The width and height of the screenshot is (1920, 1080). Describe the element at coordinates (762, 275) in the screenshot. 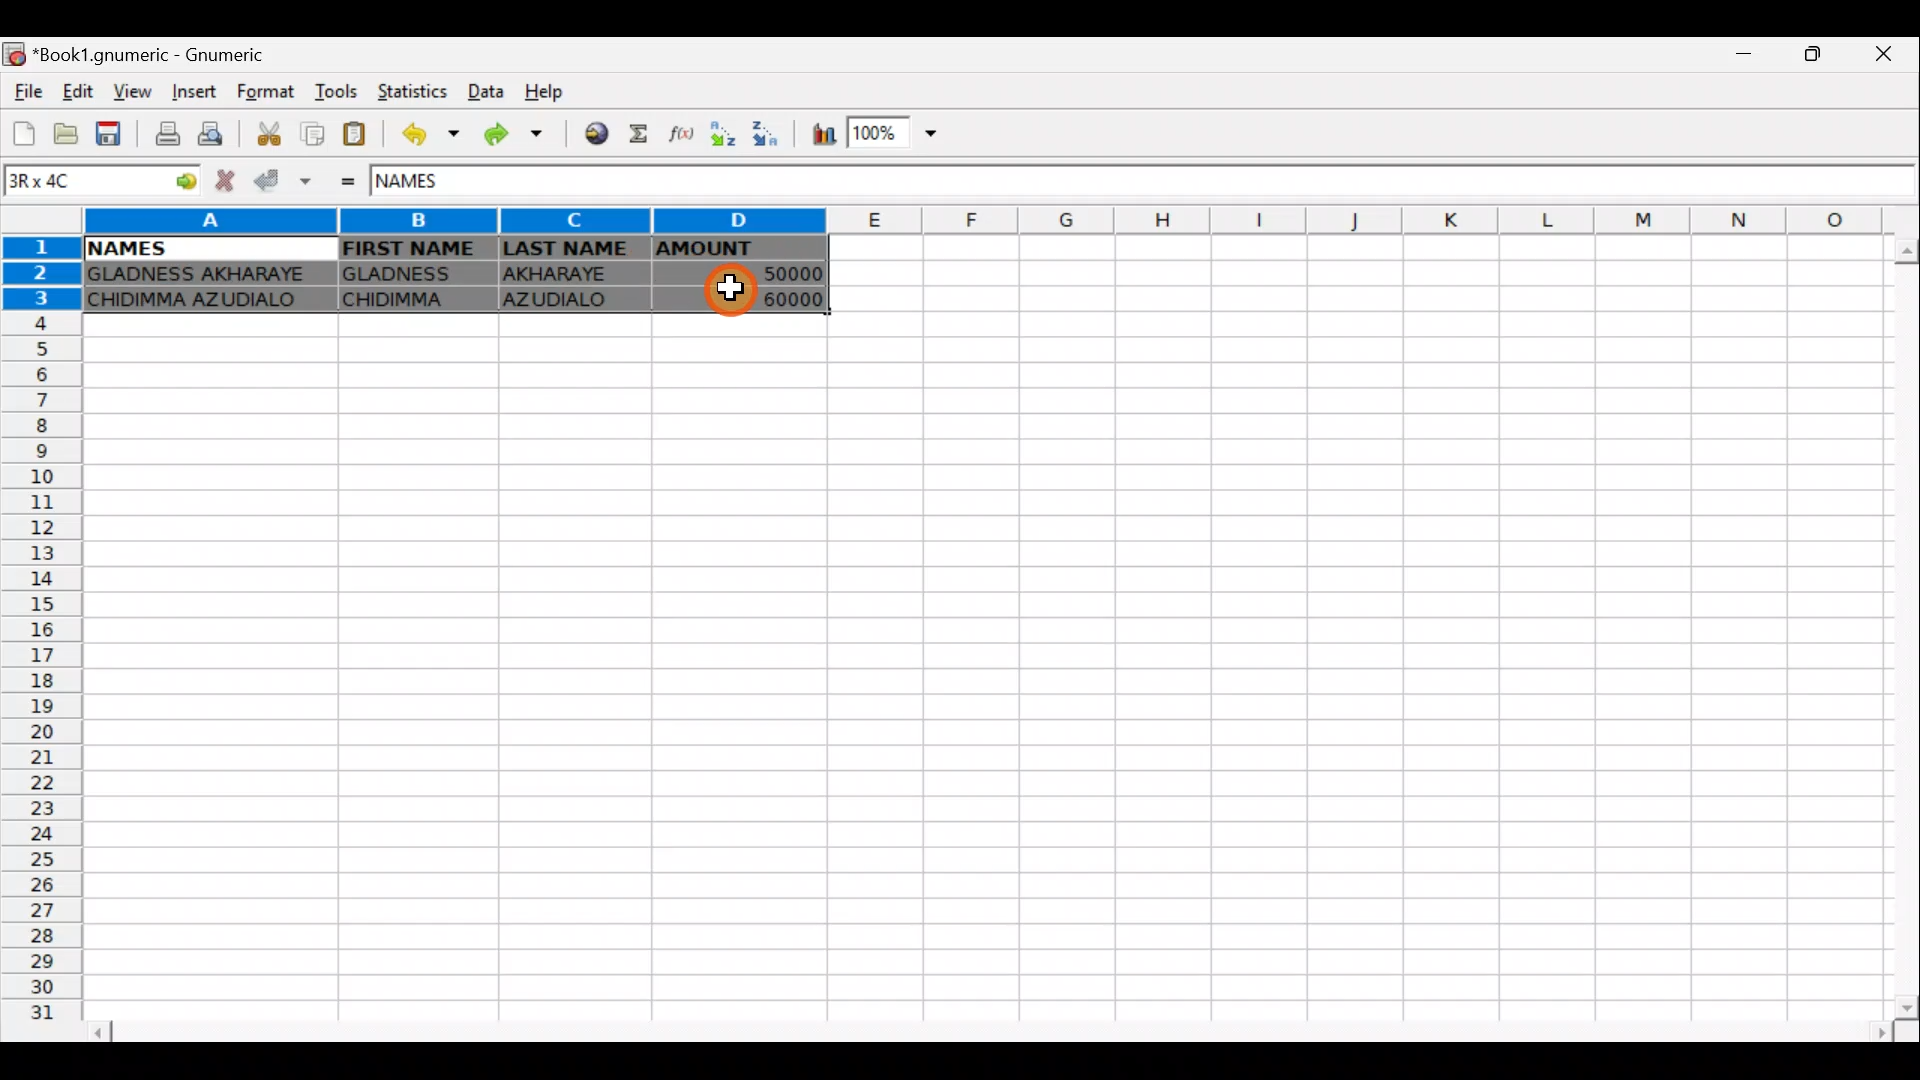

I see `50000` at that location.